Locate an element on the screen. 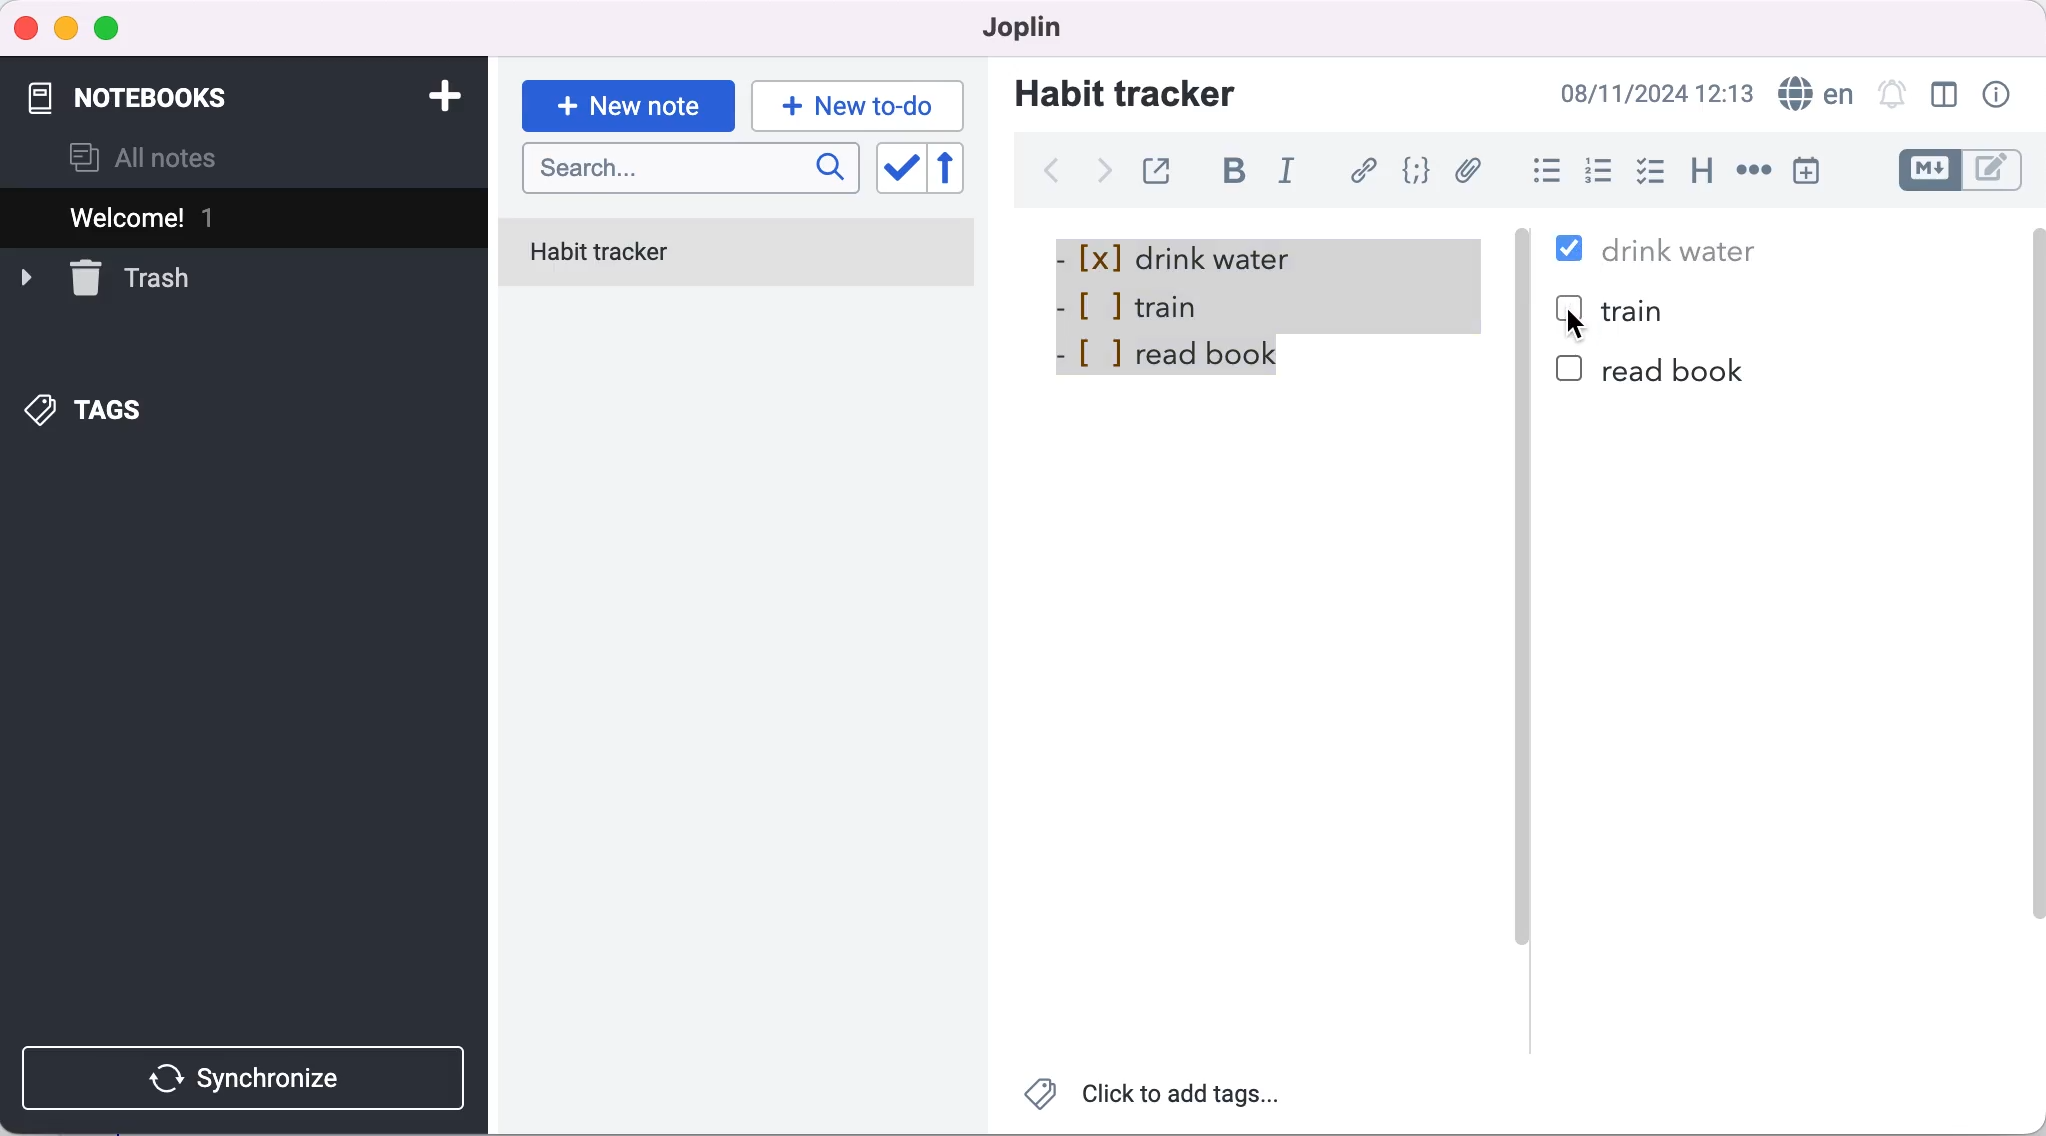  box 1 selected is located at coordinates (1573, 251).